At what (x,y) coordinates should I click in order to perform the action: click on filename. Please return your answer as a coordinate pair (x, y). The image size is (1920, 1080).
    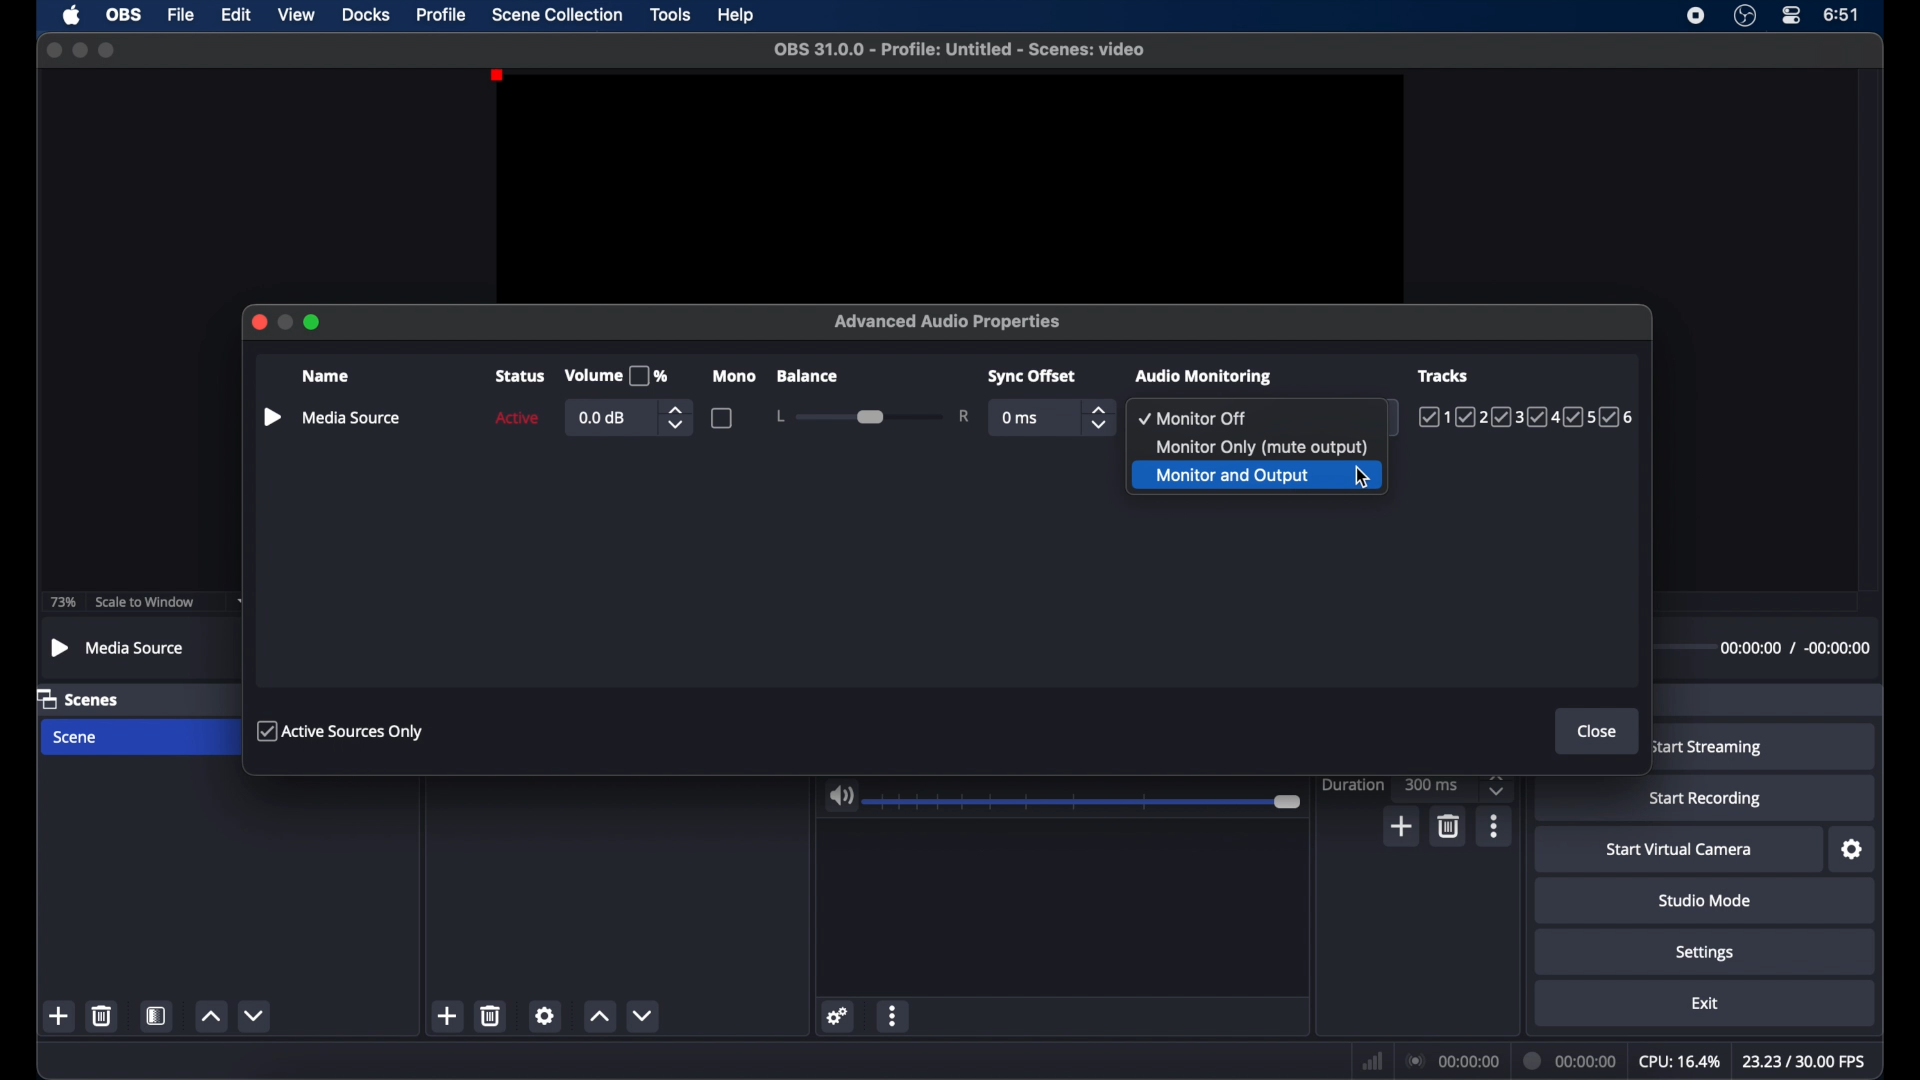
    Looking at the image, I should click on (961, 50).